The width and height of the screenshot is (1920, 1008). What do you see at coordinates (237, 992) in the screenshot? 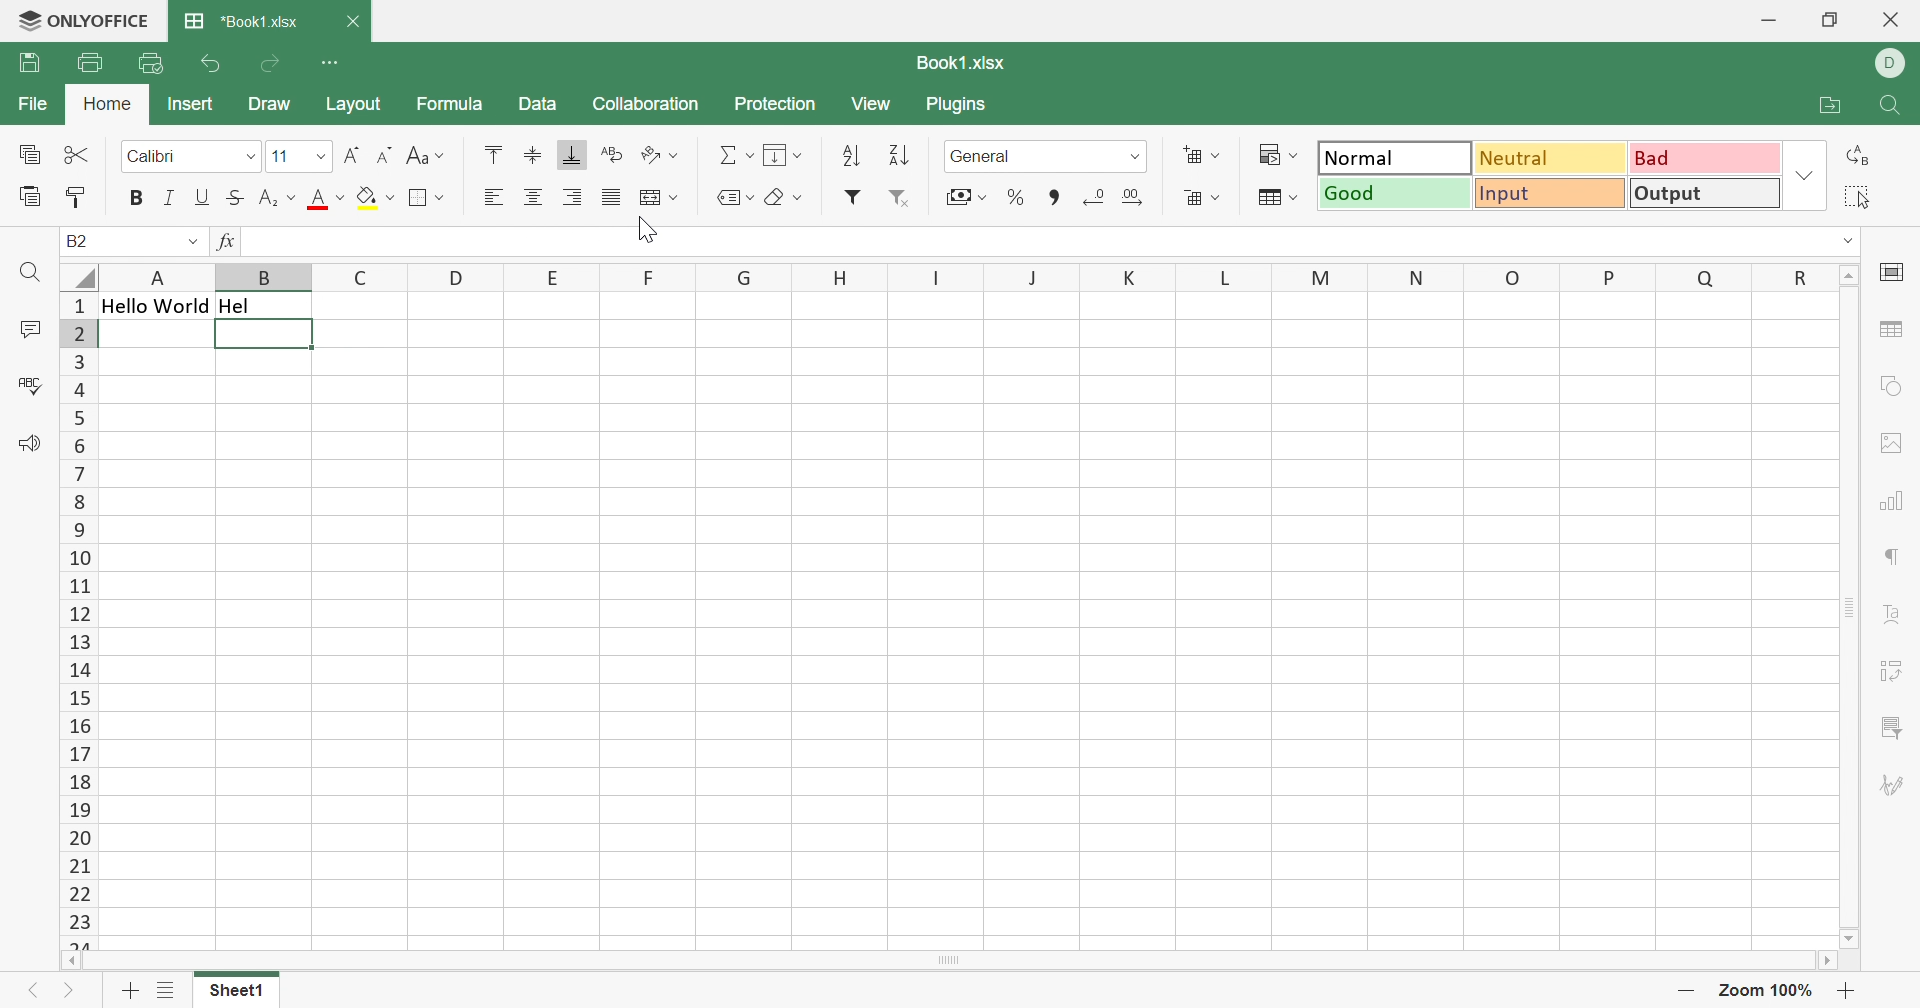
I see `Sheet1` at bounding box center [237, 992].